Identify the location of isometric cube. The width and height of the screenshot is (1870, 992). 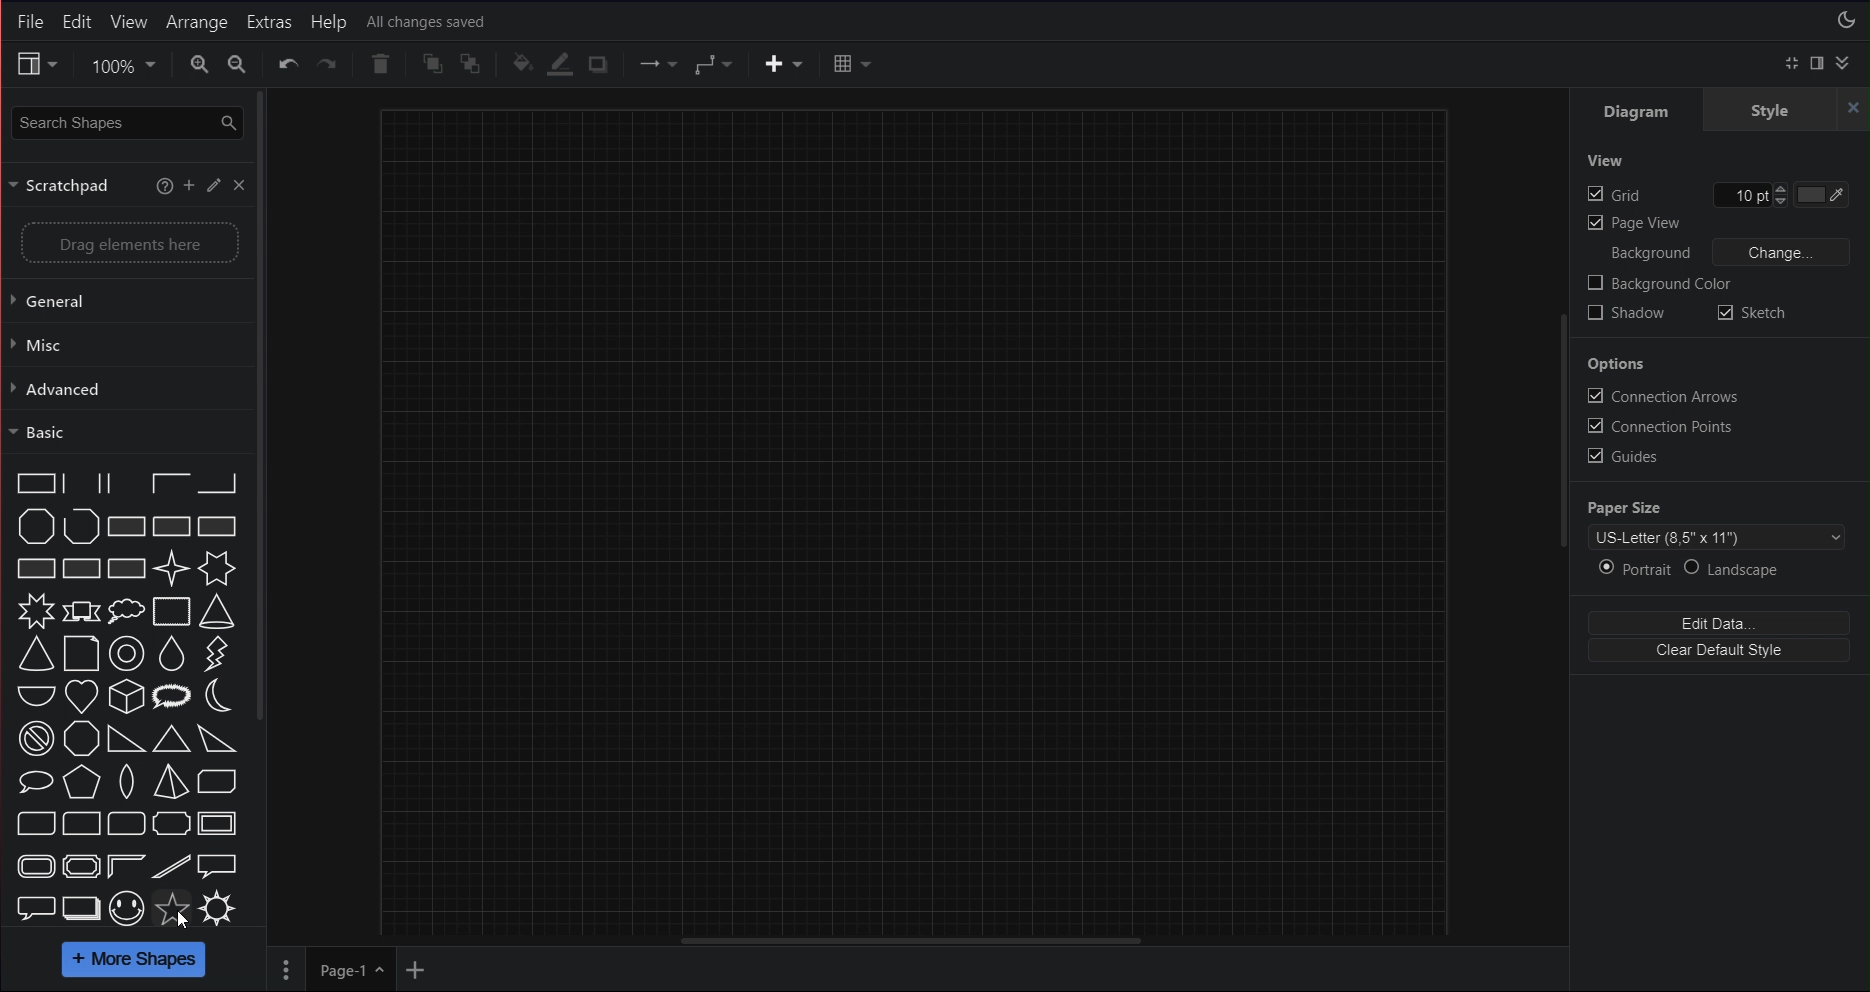
(127, 697).